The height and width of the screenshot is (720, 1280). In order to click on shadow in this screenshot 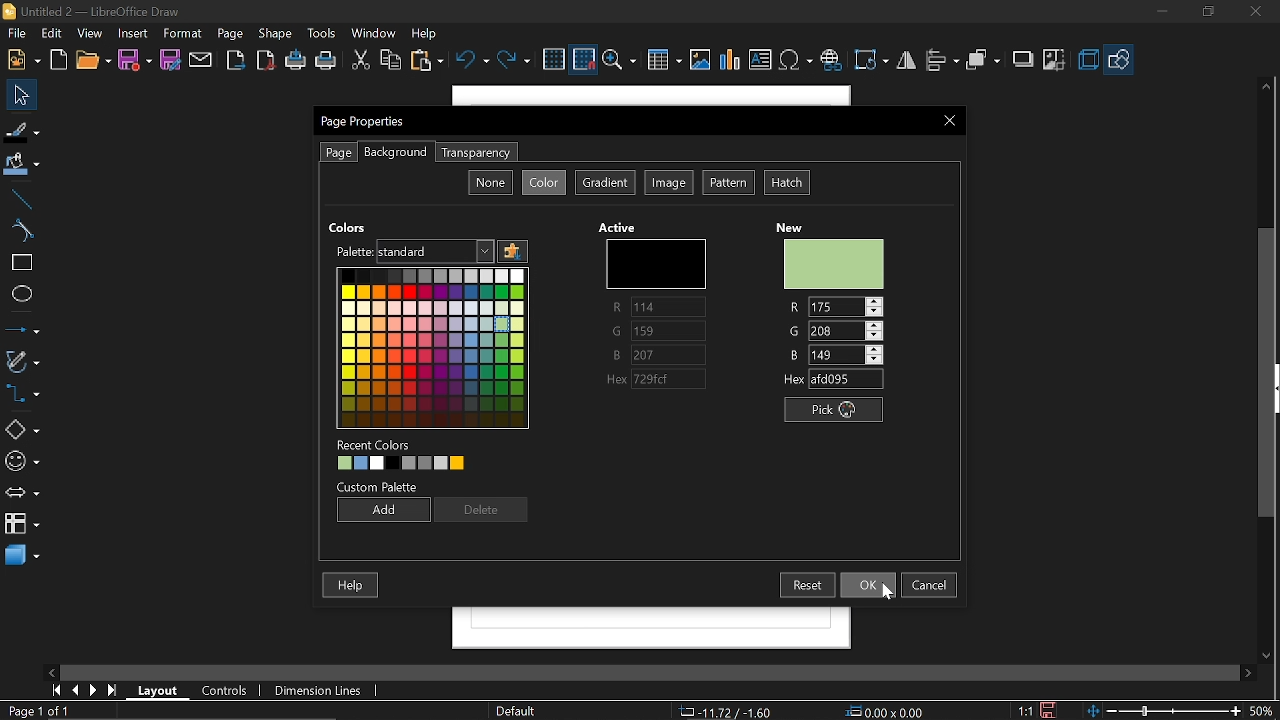, I will do `click(1022, 59)`.